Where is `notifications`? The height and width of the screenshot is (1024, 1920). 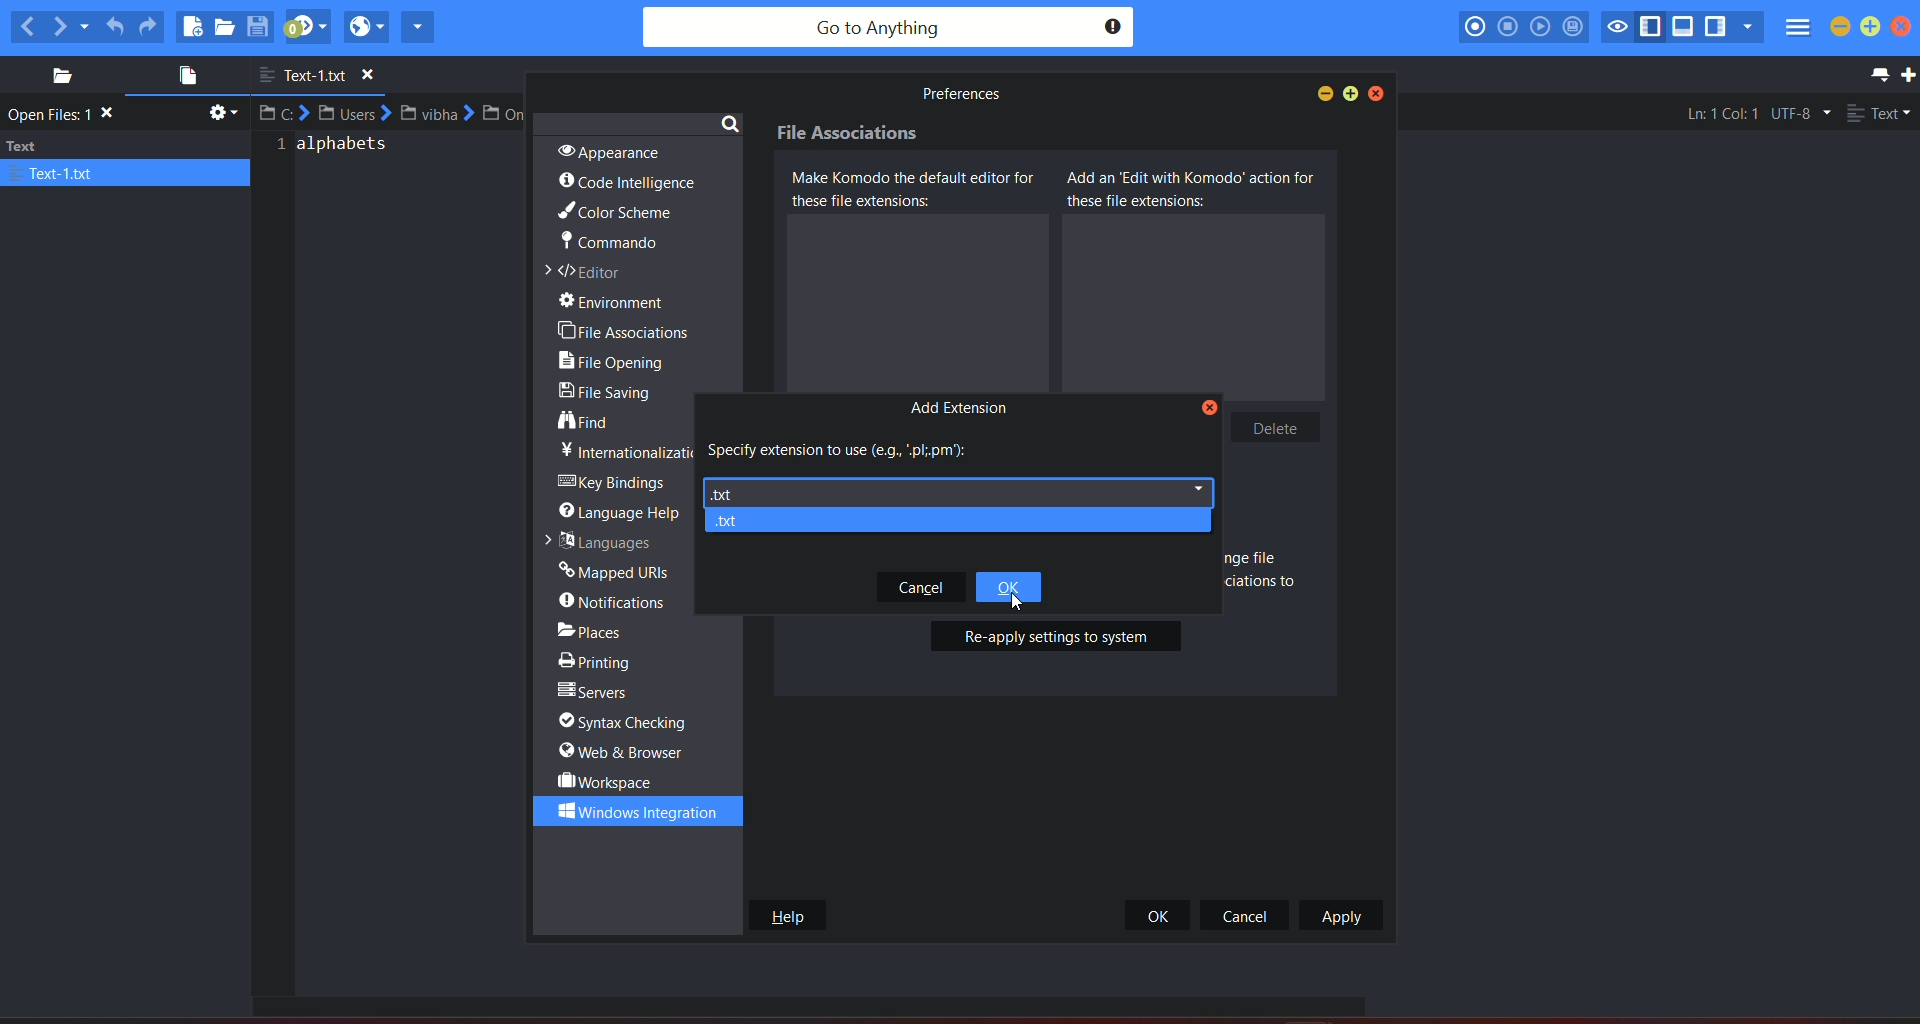
notifications is located at coordinates (616, 601).